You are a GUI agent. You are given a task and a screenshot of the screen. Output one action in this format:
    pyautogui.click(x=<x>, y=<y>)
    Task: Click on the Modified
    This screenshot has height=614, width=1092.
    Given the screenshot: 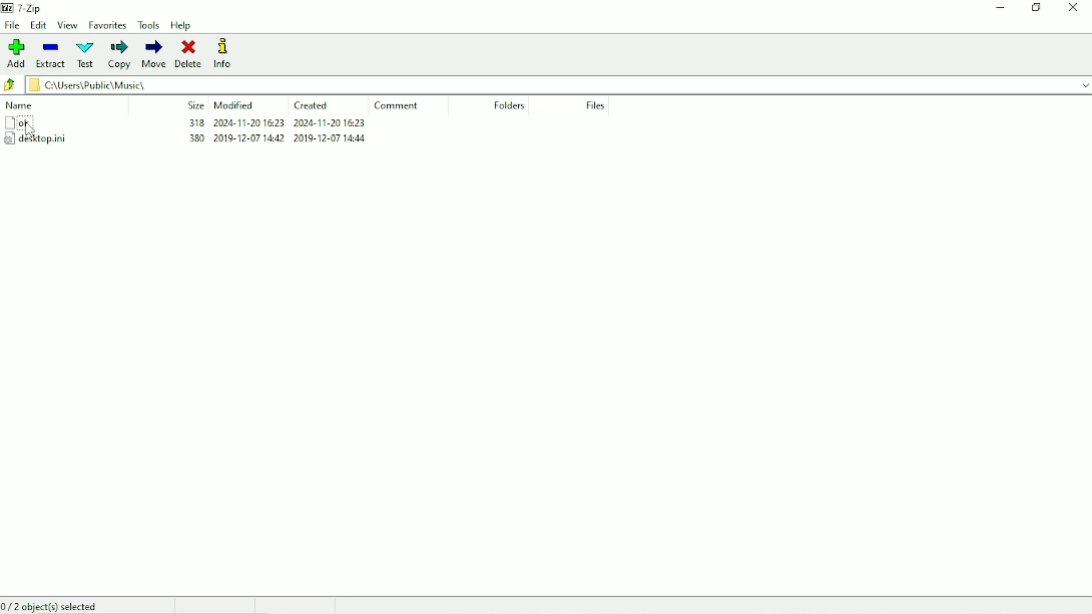 What is the action you would take?
    pyautogui.click(x=235, y=106)
    